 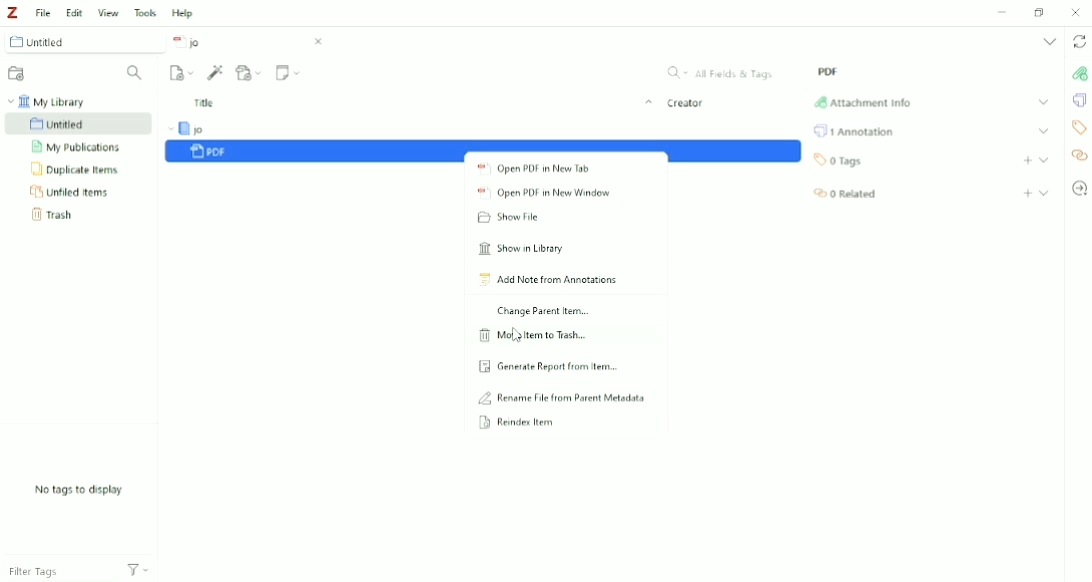 What do you see at coordinates (838, 161) in the screenshot?
I see `Tags` at bounding box center [838, 161].